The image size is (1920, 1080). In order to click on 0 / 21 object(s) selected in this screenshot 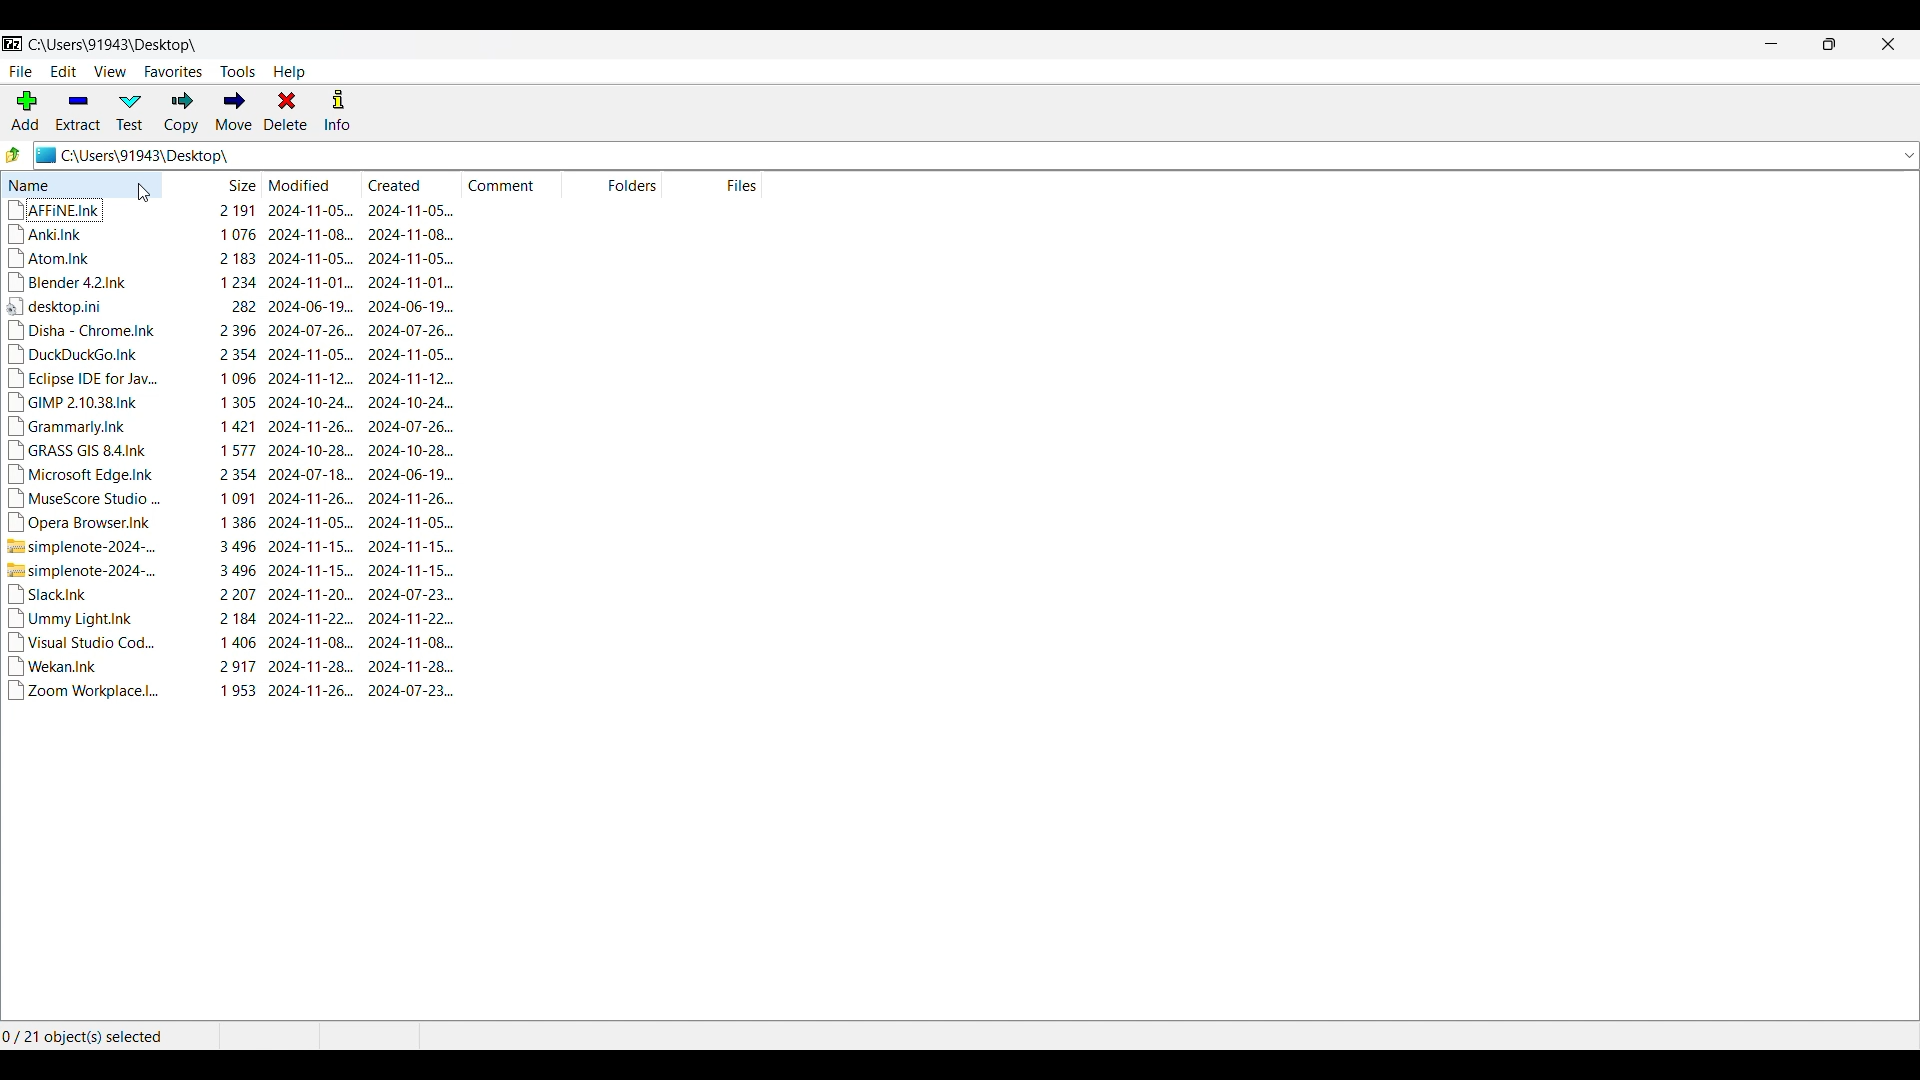, I will do `click(83, 1036)`.